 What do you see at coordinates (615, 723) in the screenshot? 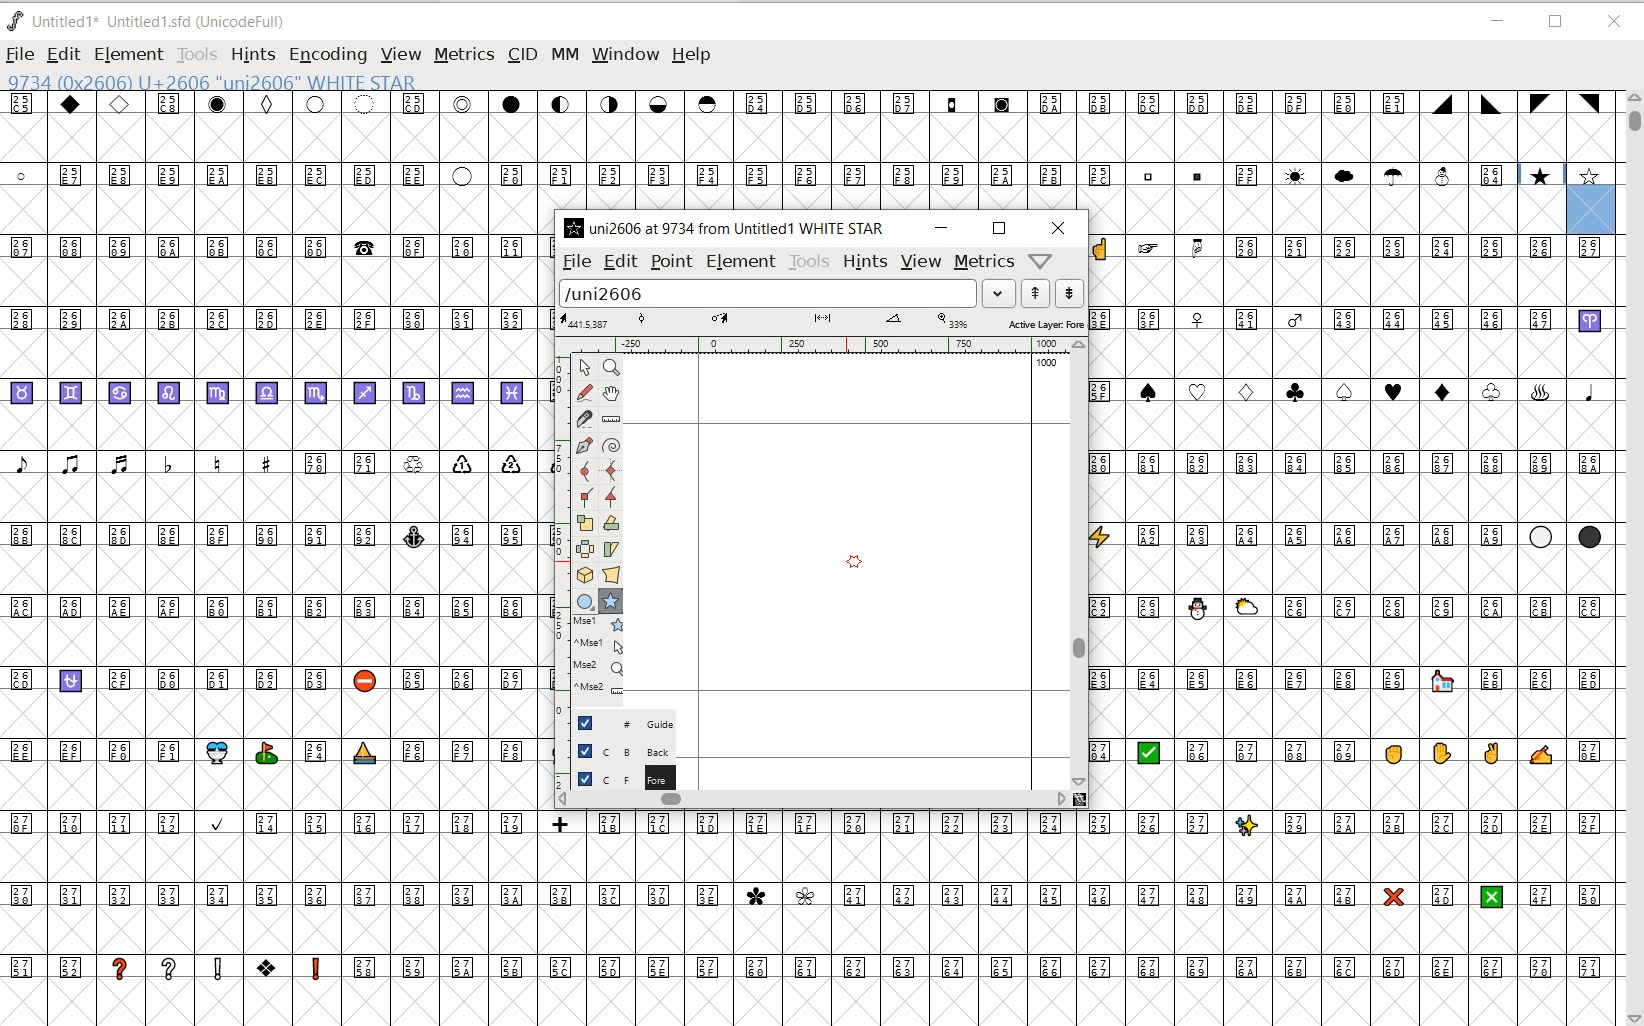
I see `GUIDE` at bounding box center [615, 723].